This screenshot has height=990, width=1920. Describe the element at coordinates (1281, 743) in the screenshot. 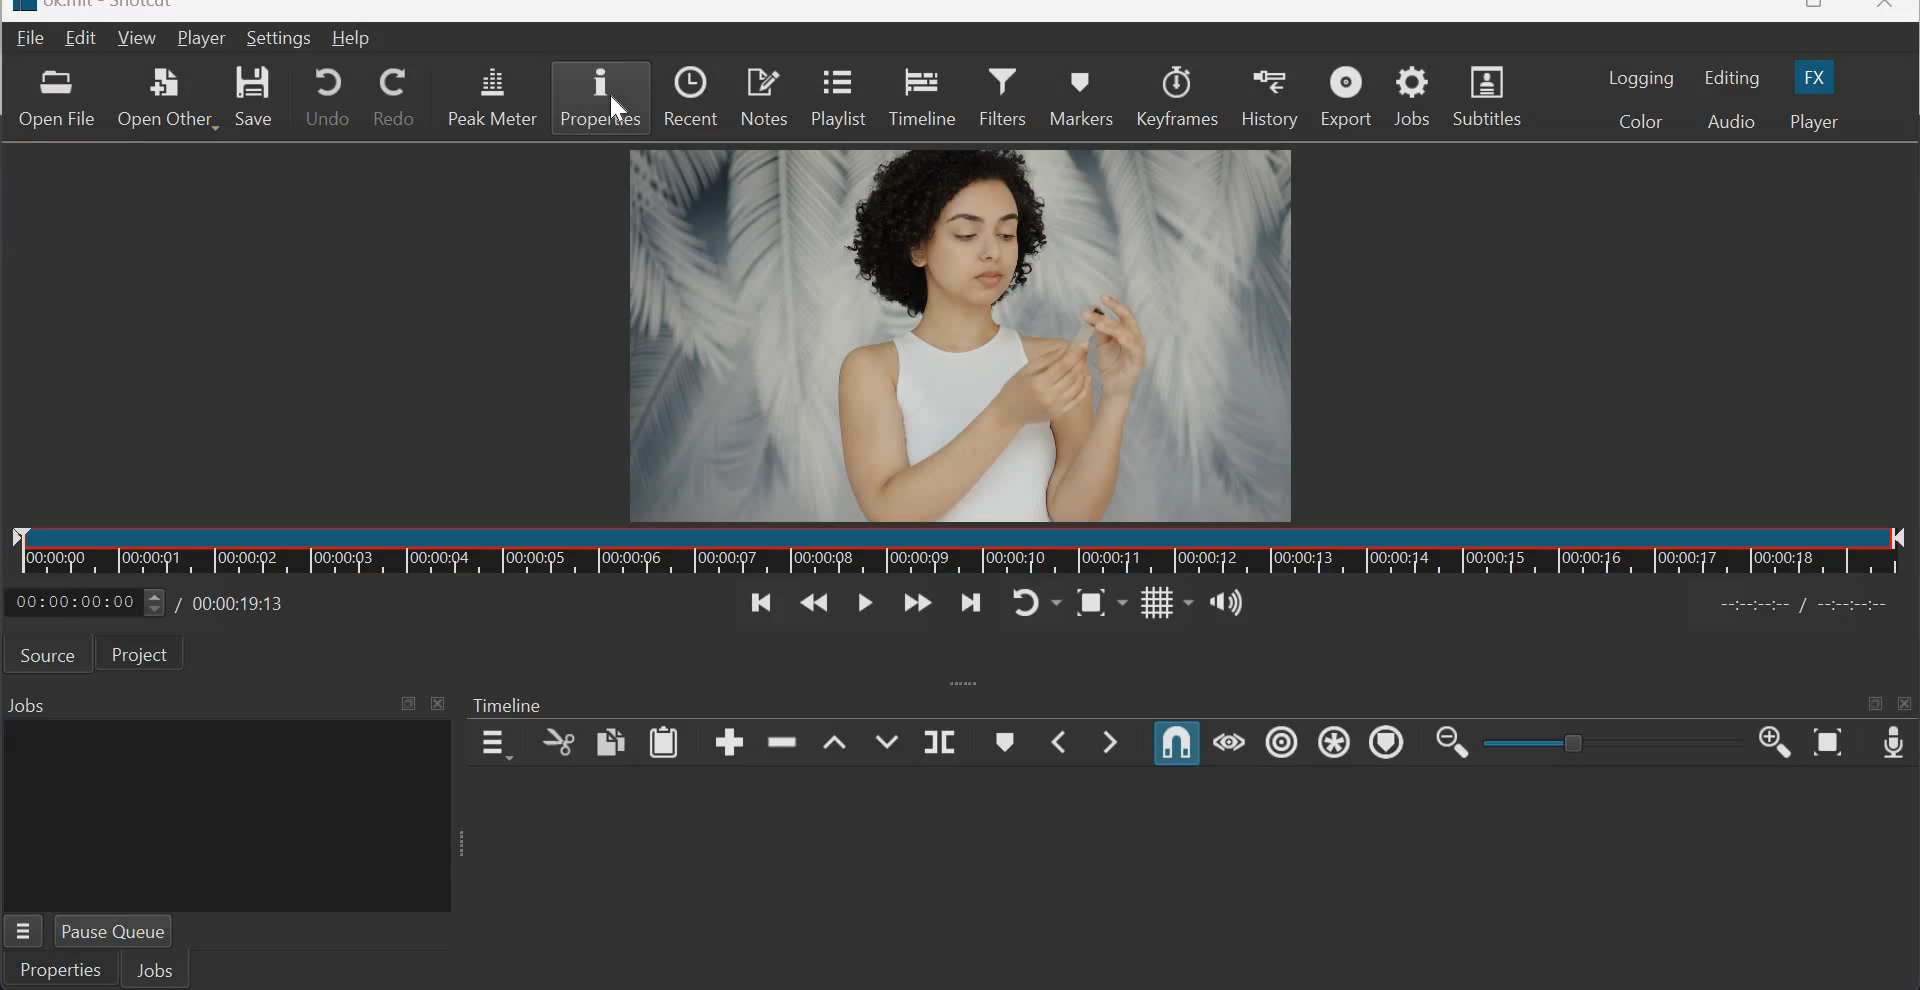

I see `Ripple` at that location.